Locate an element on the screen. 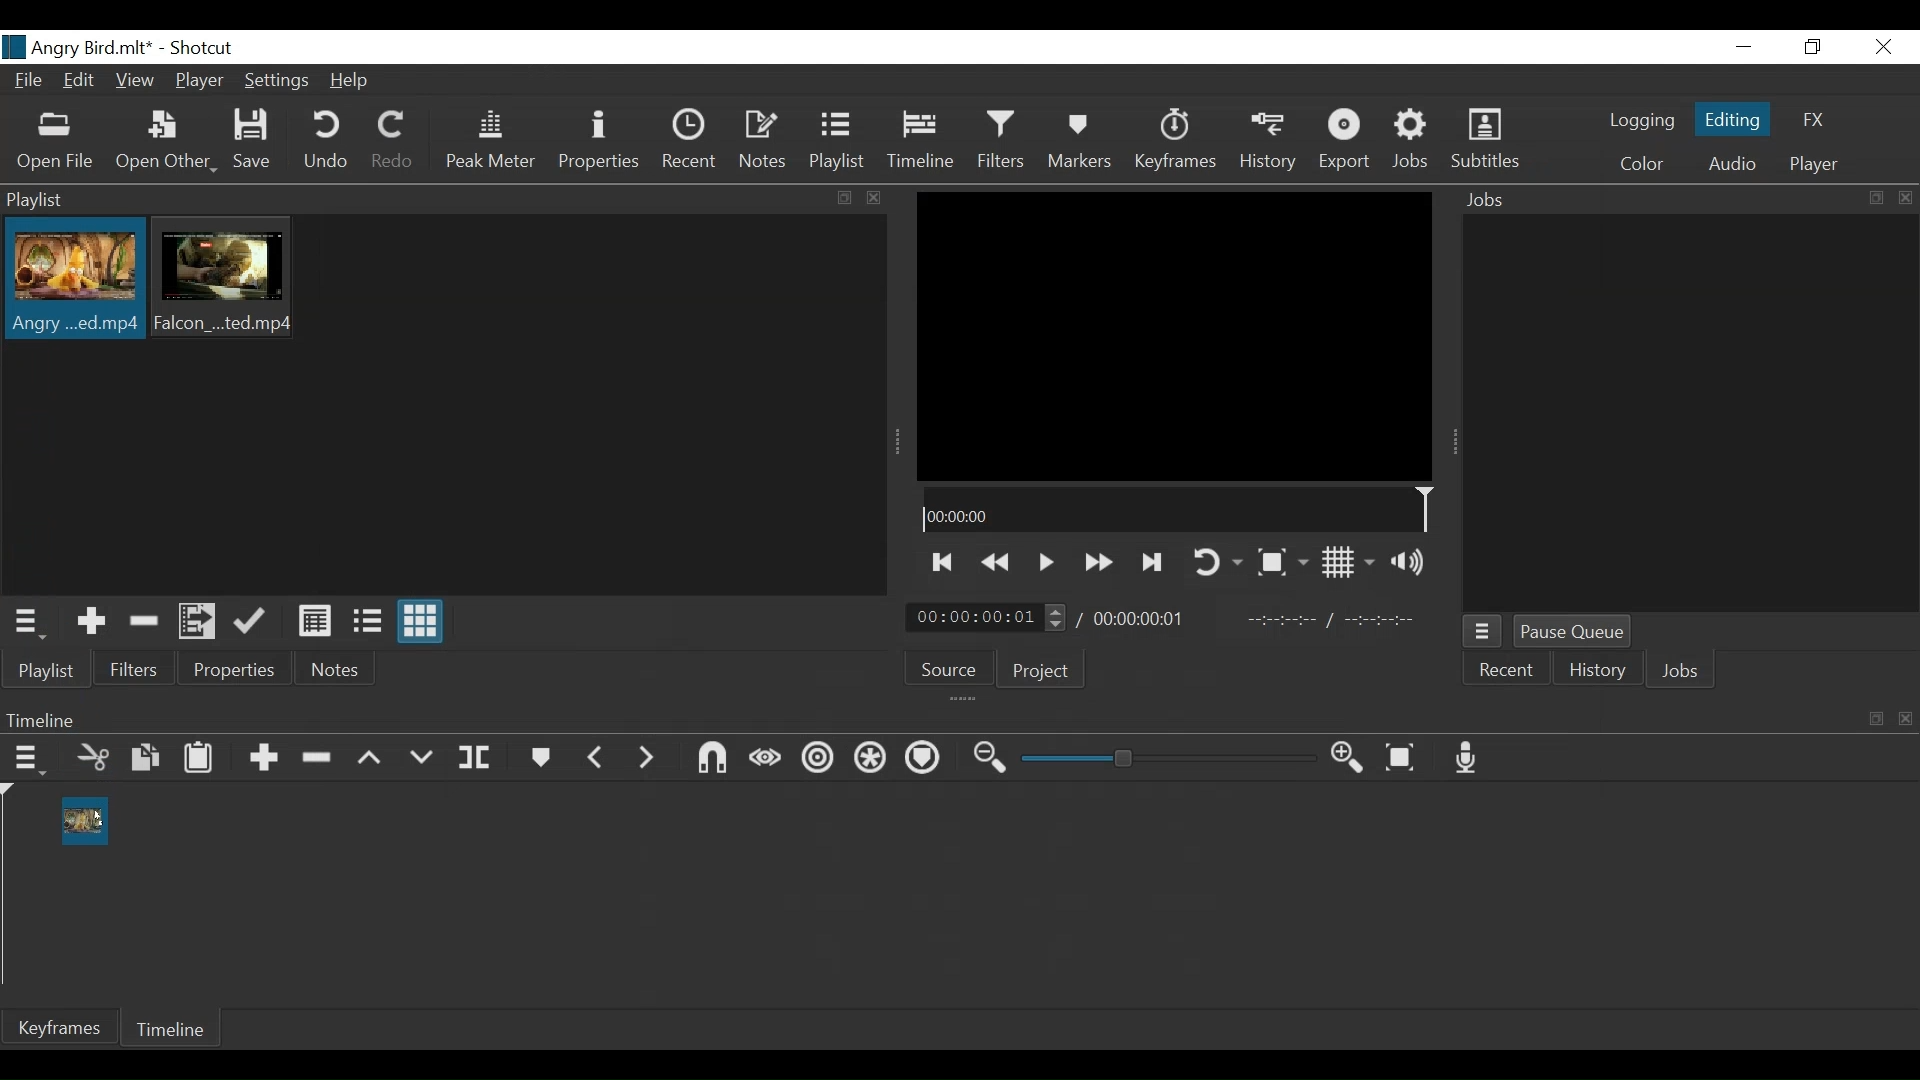 The width and height of the screenshot is (1920, 1080). cursor is located at coordinates (101, 814).